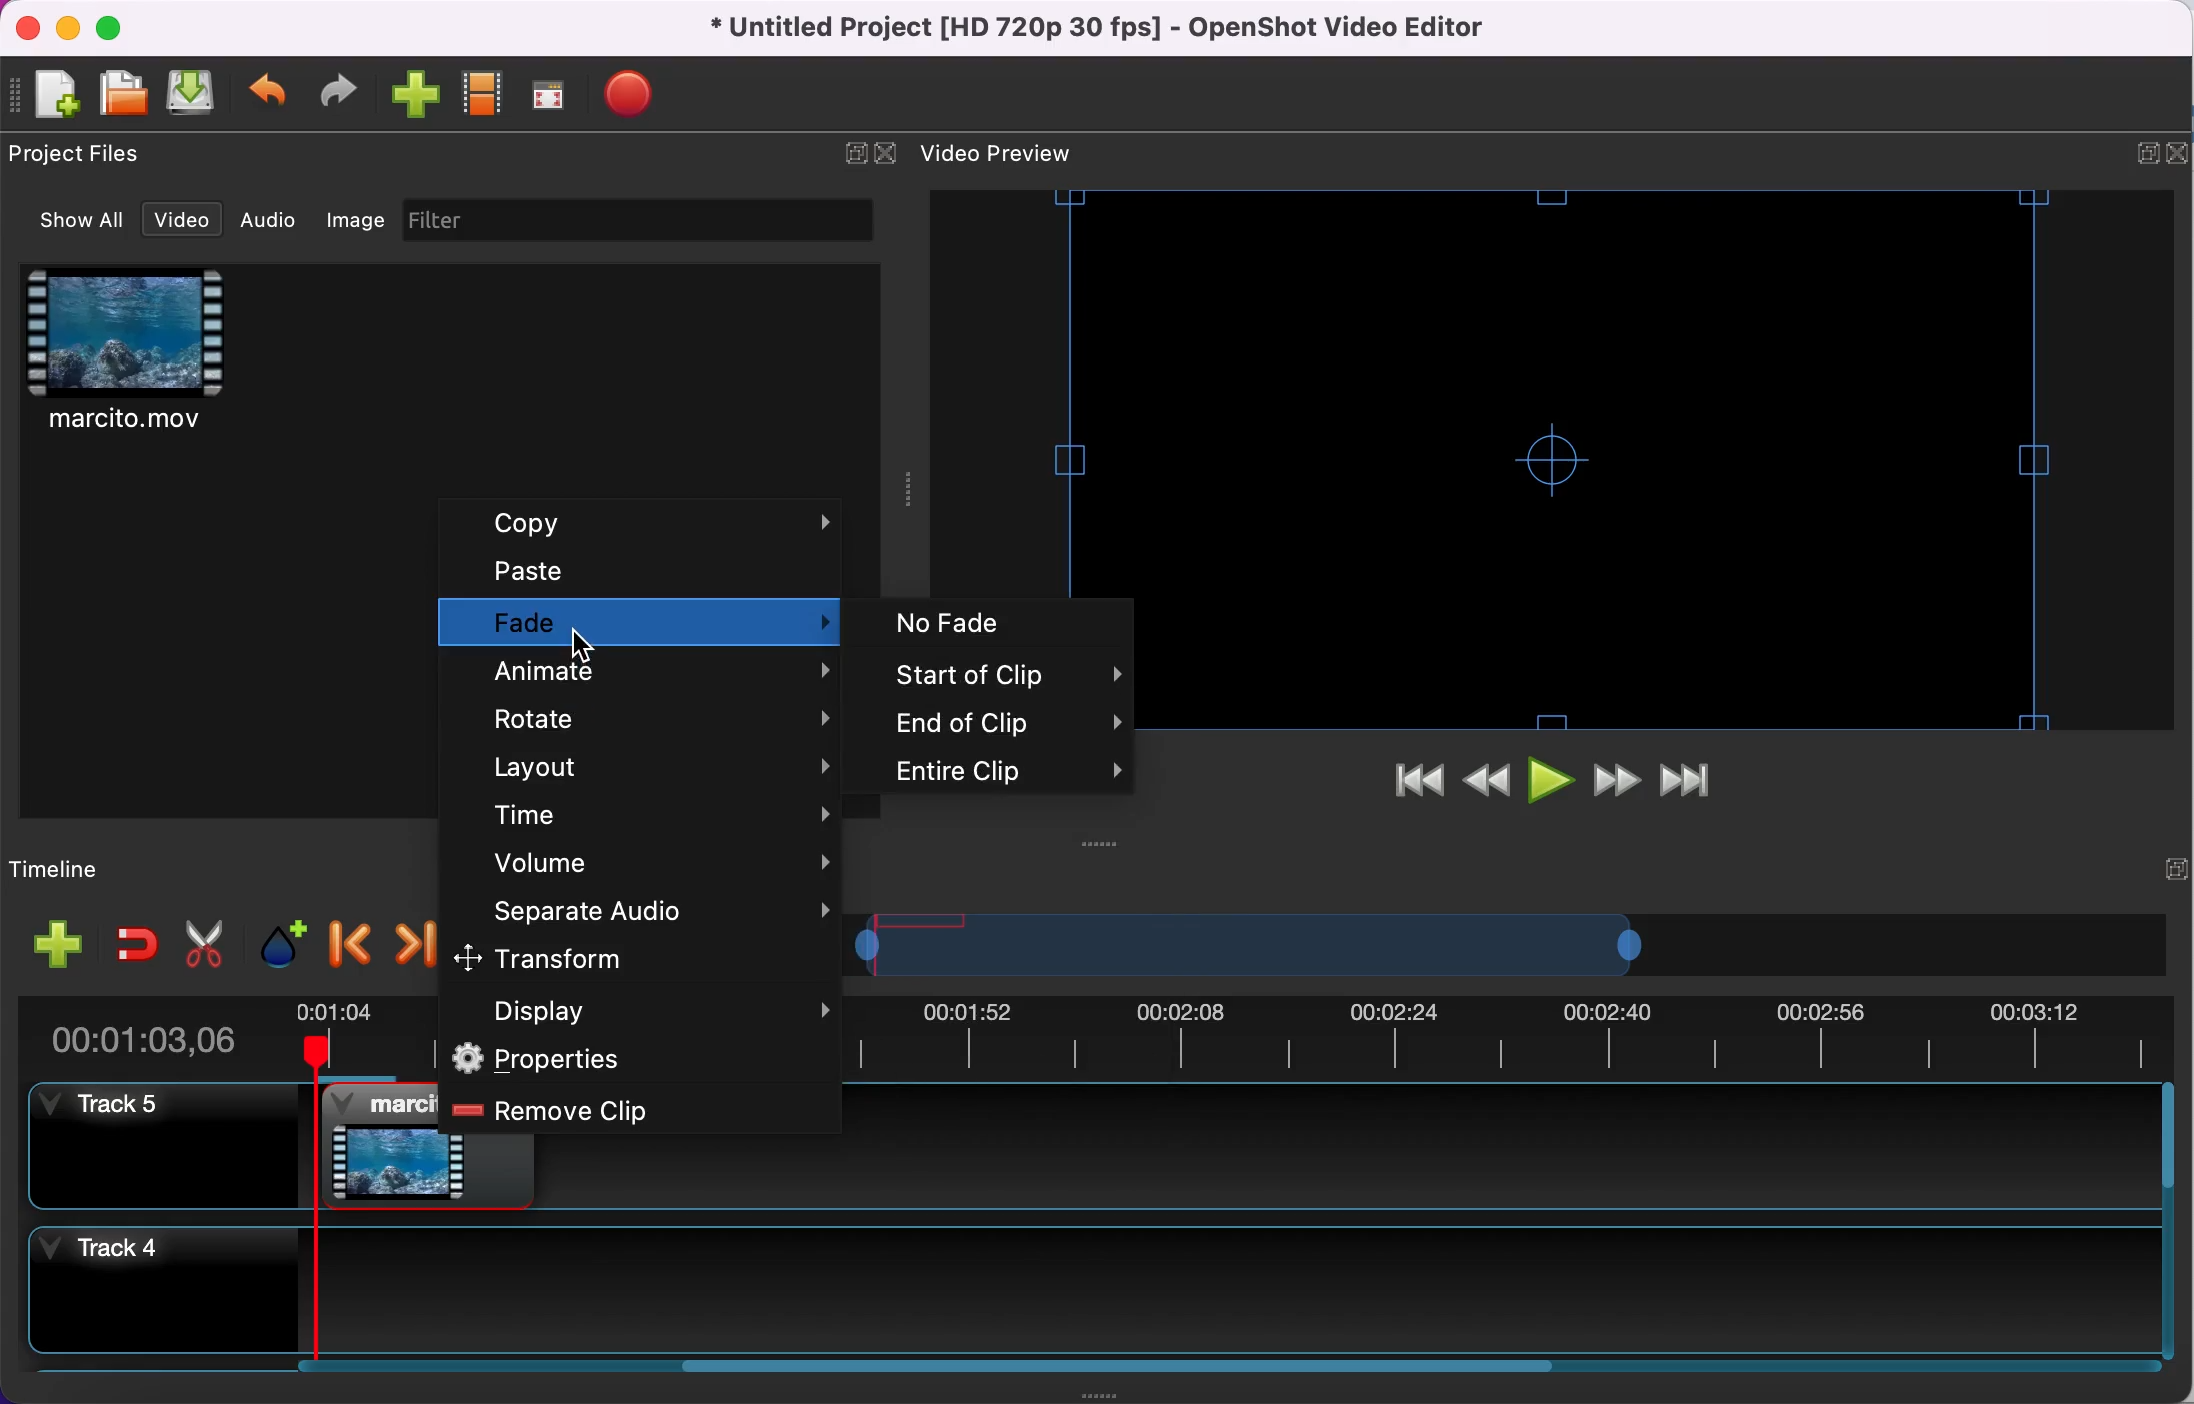 The width and height of the screenshot is (2194, 1404). Describe the element at coordinates (347, 939) in the screenshot. I see `previous marker` at that location.